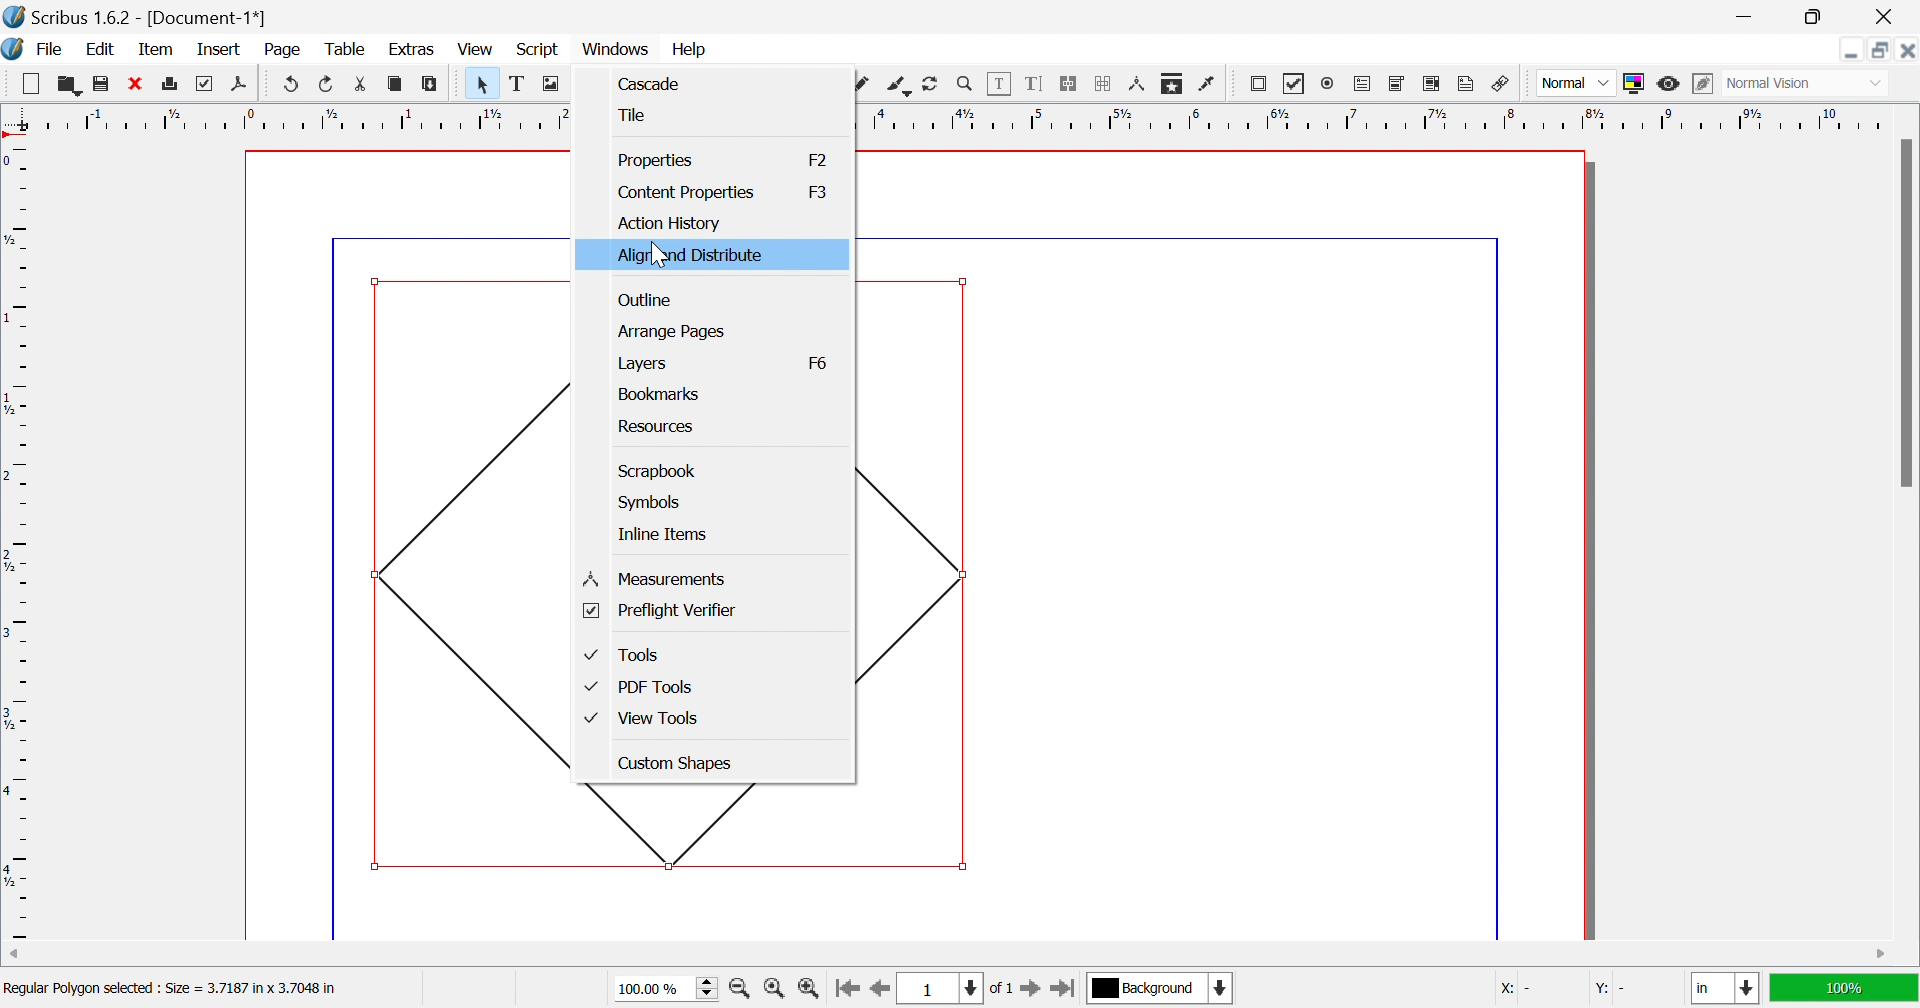 The image size is (1920, 1008). Describe the element at coordinates (689, 192) in the screenshot. I see `Content properties` at that location.